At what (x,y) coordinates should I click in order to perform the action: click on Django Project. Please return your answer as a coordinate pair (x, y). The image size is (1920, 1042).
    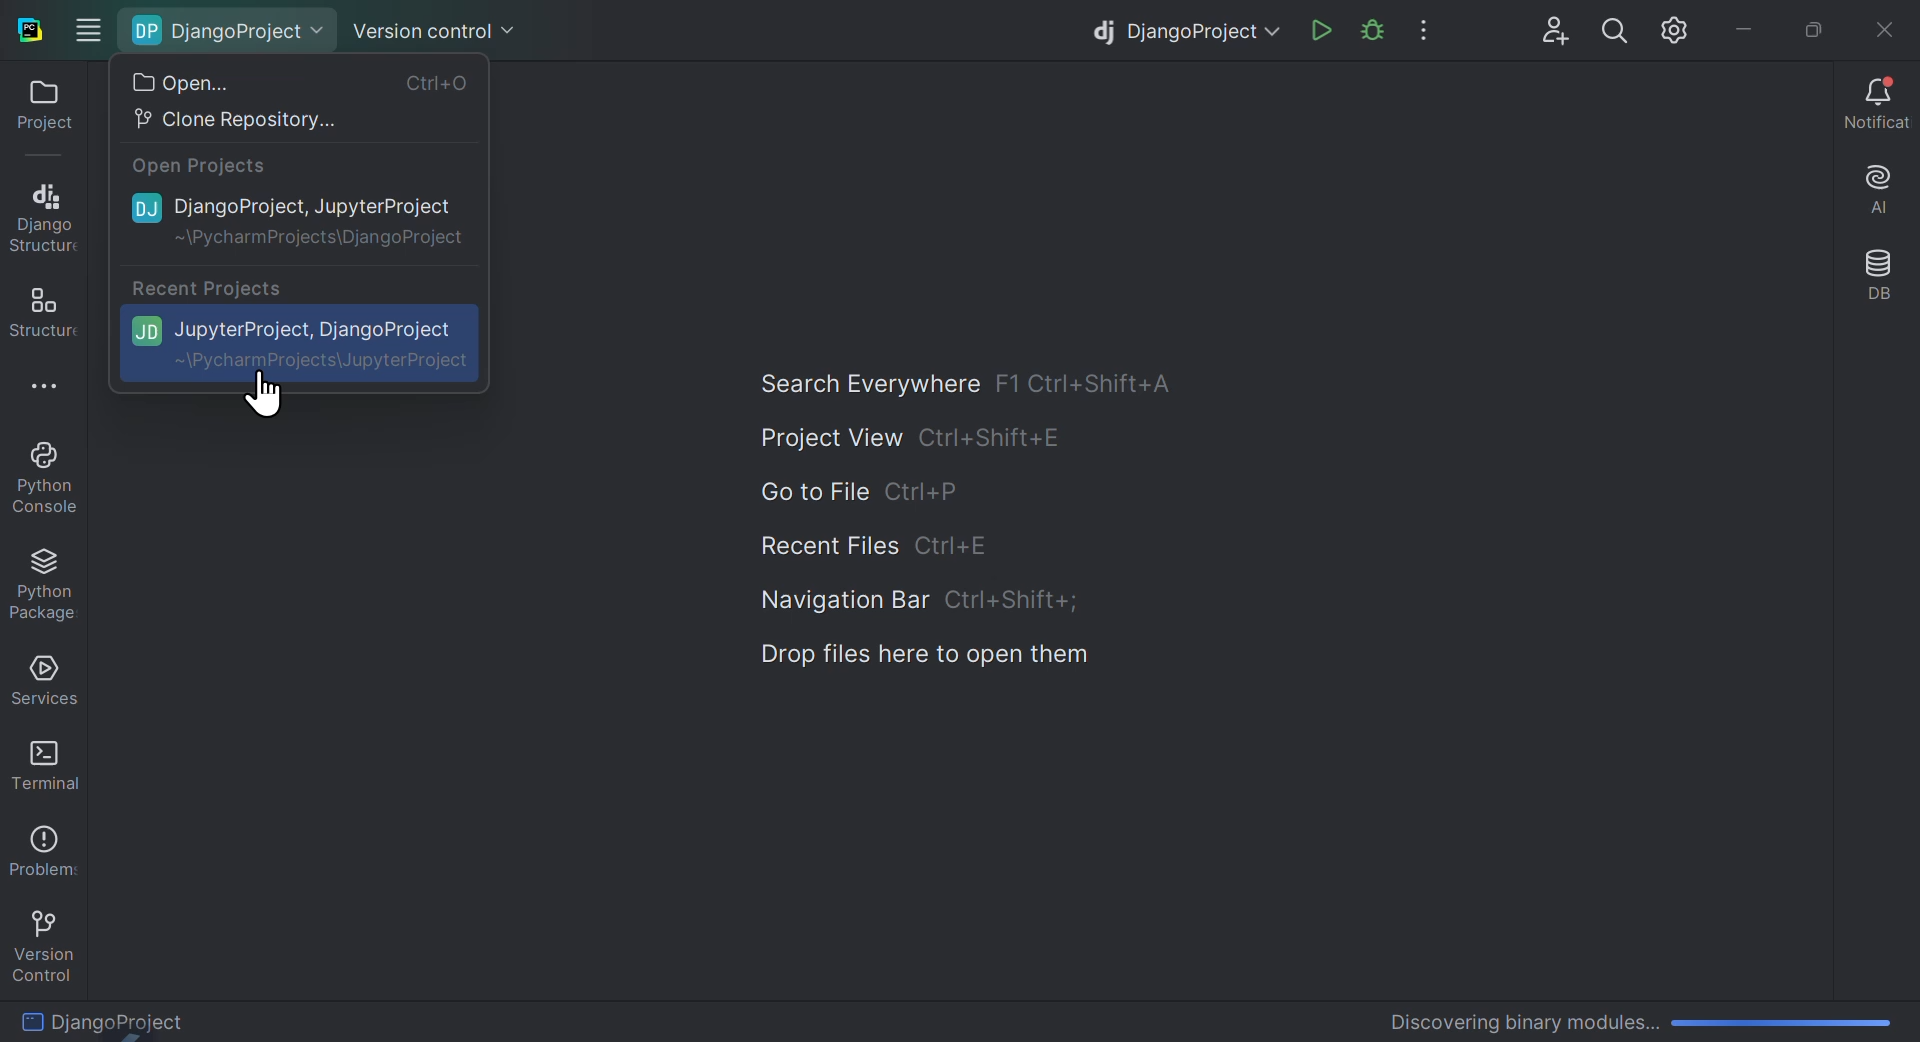
    Looking at the image, I should click on (172, 1018).